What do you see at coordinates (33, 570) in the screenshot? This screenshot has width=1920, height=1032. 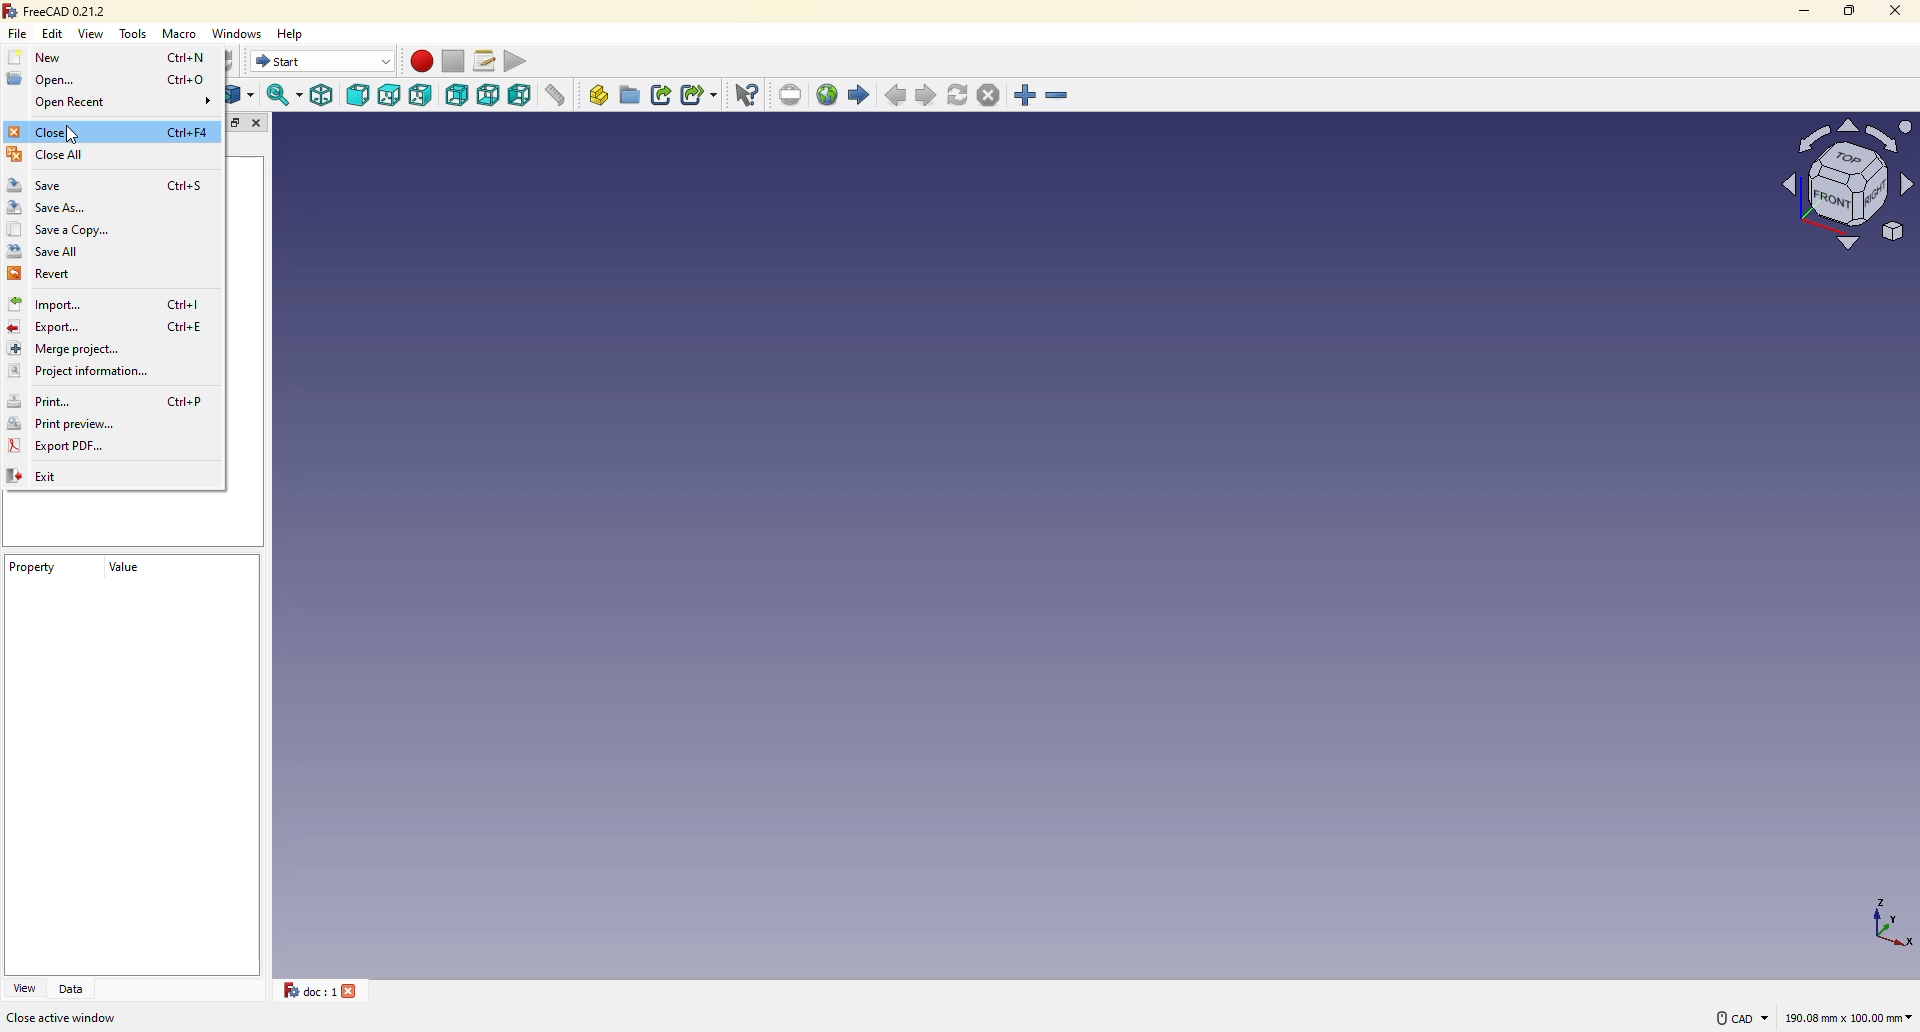 I see `property` at bounding box center [33, 570].